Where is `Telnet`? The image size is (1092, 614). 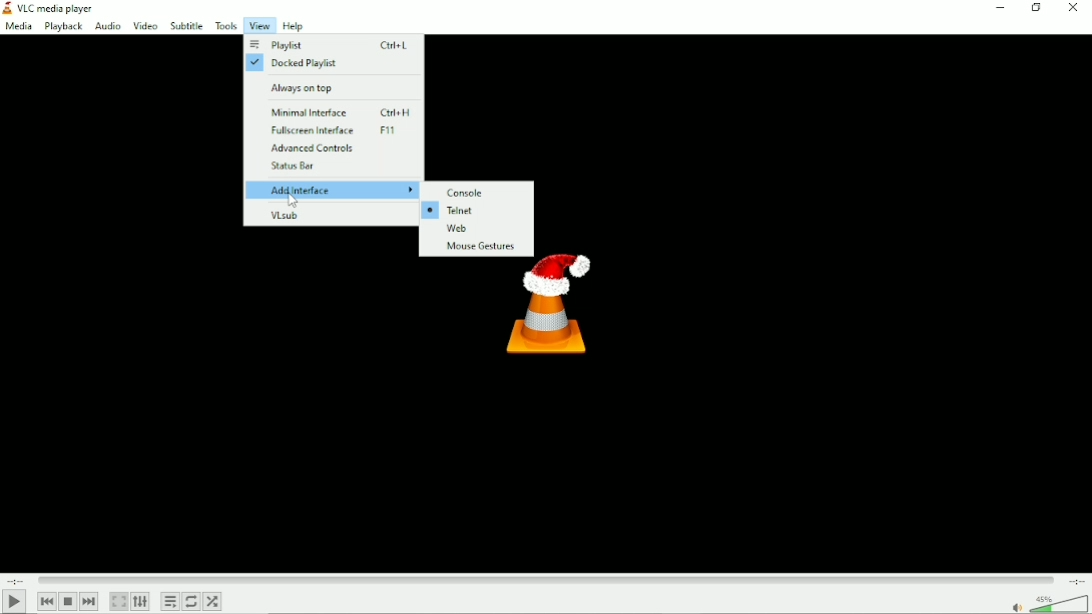
Telnet is located at coordinates (454, 210).